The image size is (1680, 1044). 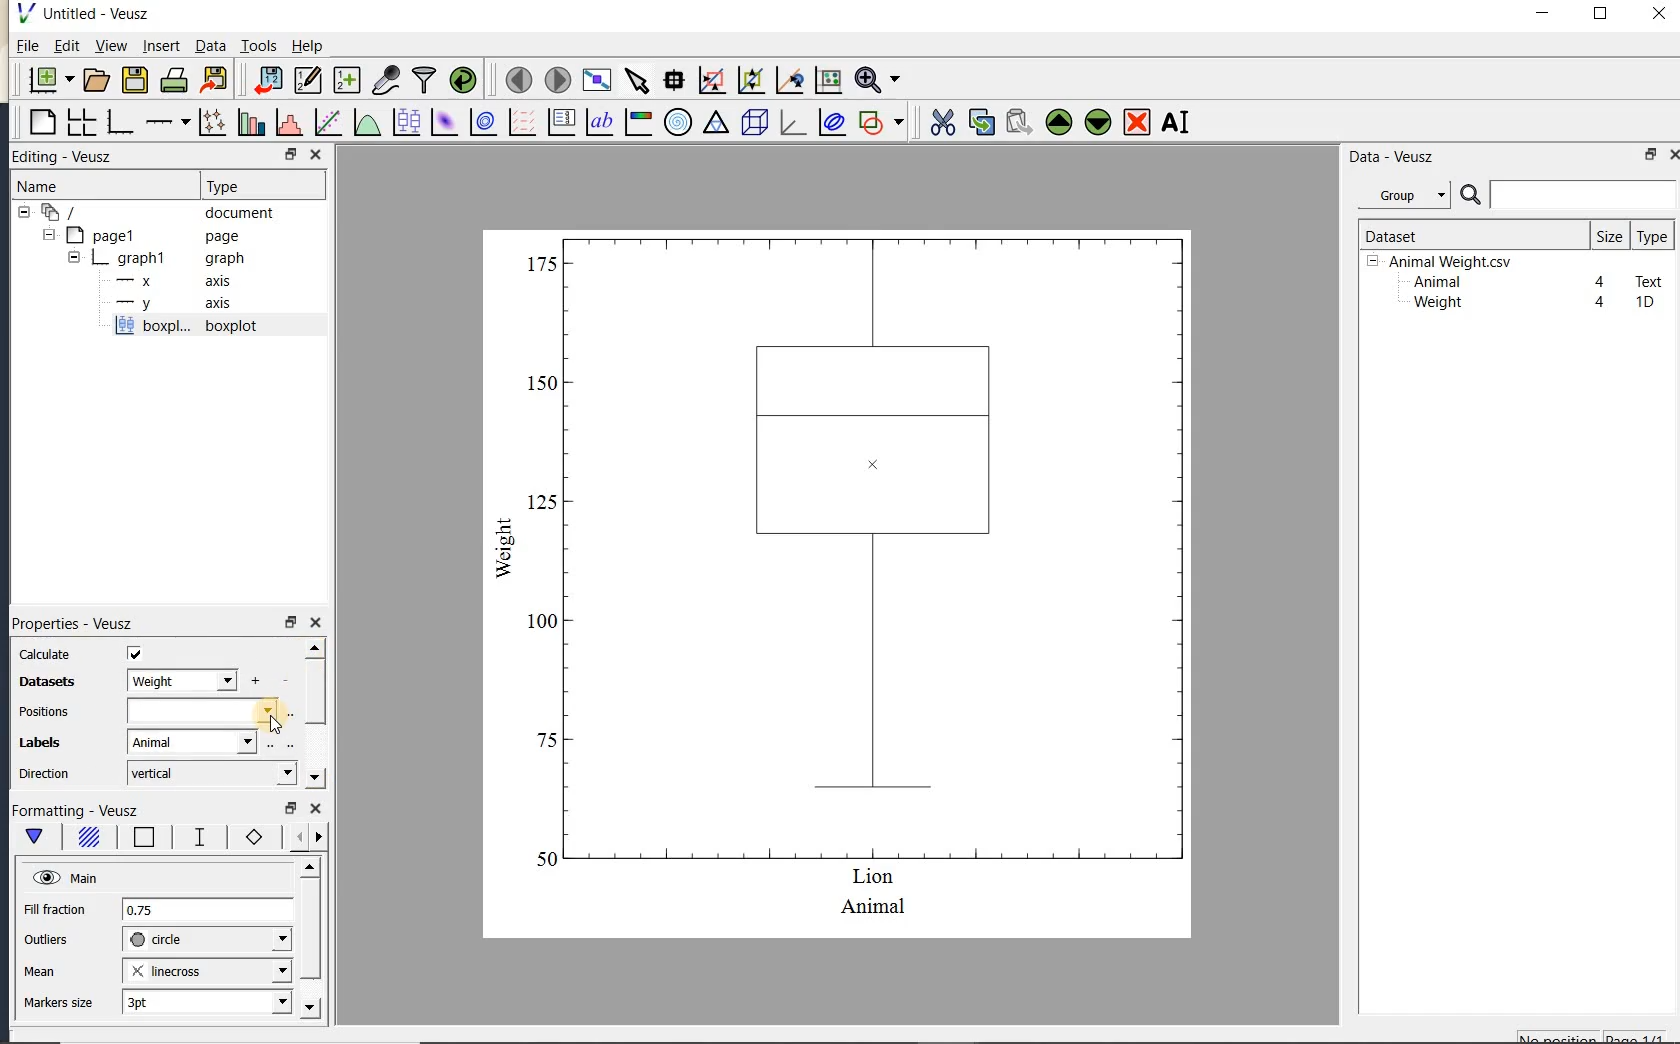 What do you see at coordinates (638, 122) in the screenshot?
I see `image color bar` at bounding box center [638, 122].